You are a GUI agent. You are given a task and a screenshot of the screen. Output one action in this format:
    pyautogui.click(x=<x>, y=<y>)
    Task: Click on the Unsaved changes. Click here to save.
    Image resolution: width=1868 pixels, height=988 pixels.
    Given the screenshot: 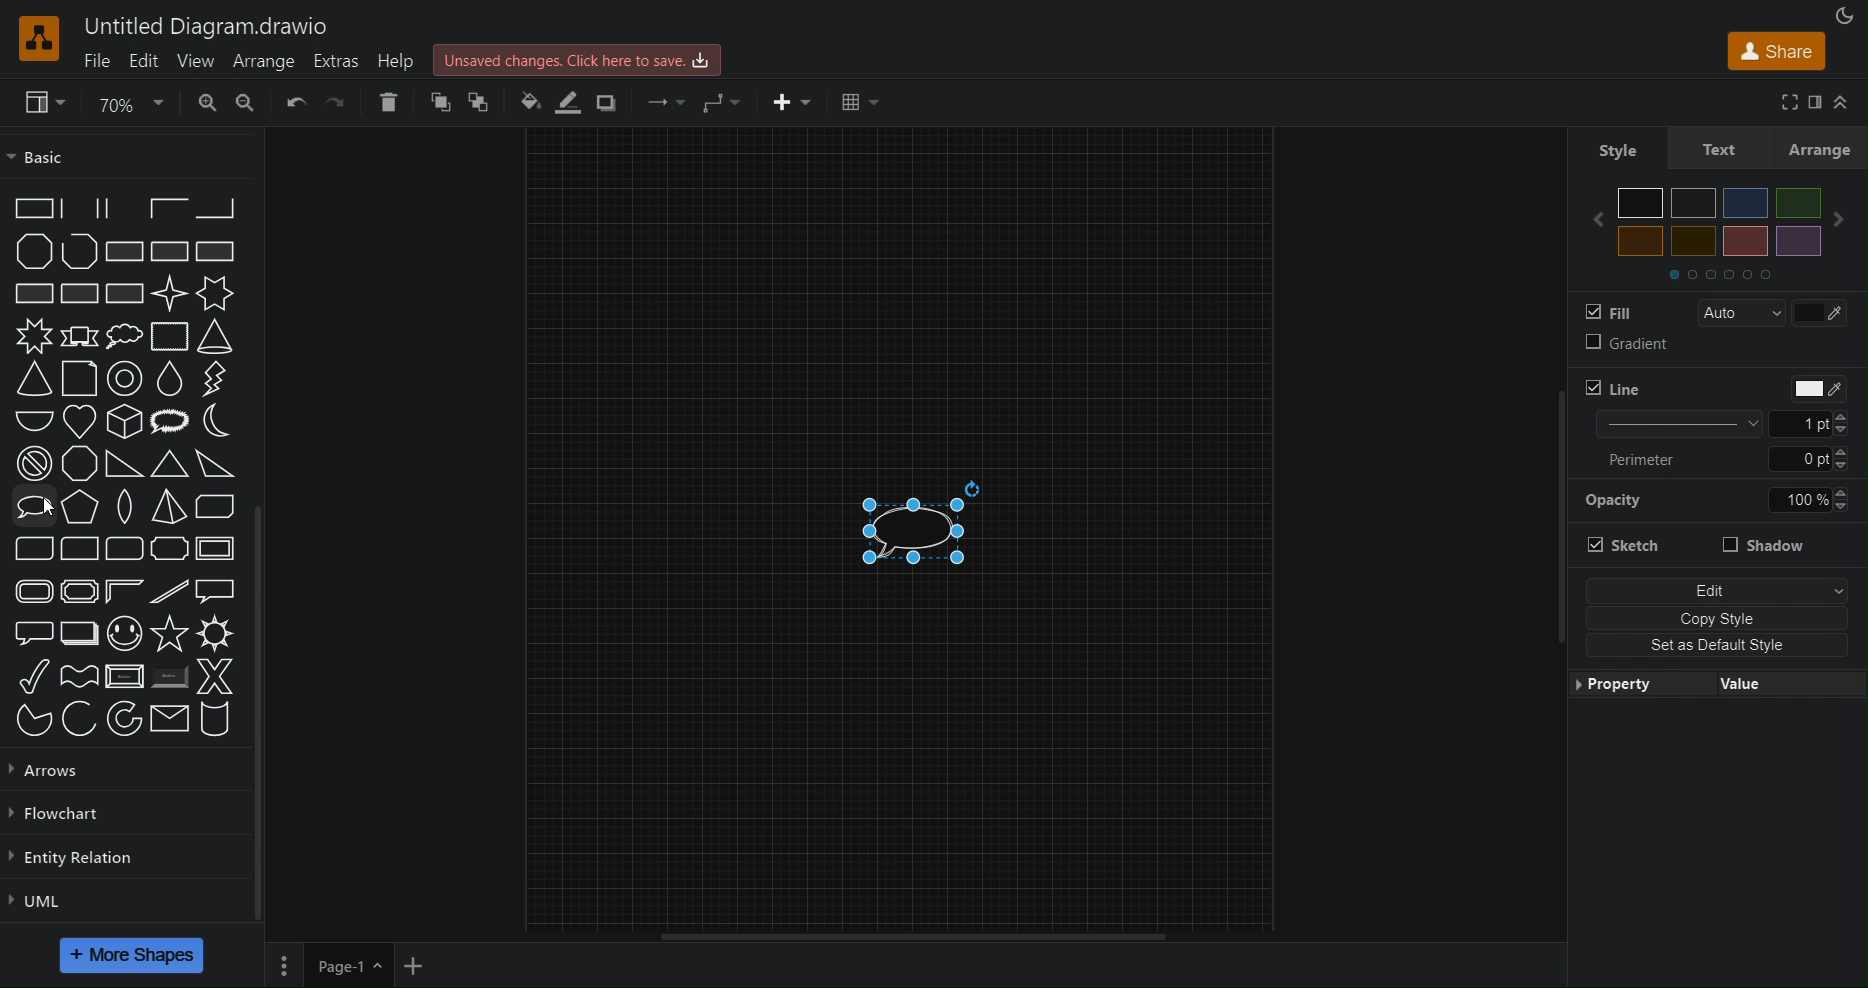 What is the action you would take?
    pyautogui.click(x=578, y=59)
    